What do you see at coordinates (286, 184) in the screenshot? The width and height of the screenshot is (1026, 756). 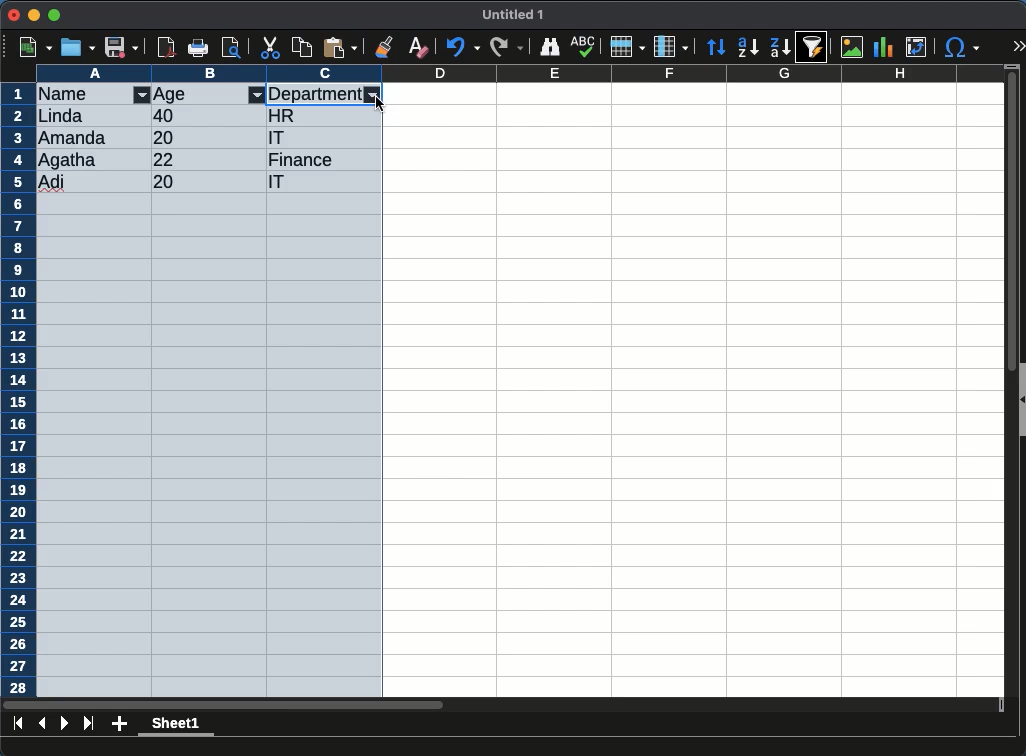 I see `it` at bounding box center [286, 184].